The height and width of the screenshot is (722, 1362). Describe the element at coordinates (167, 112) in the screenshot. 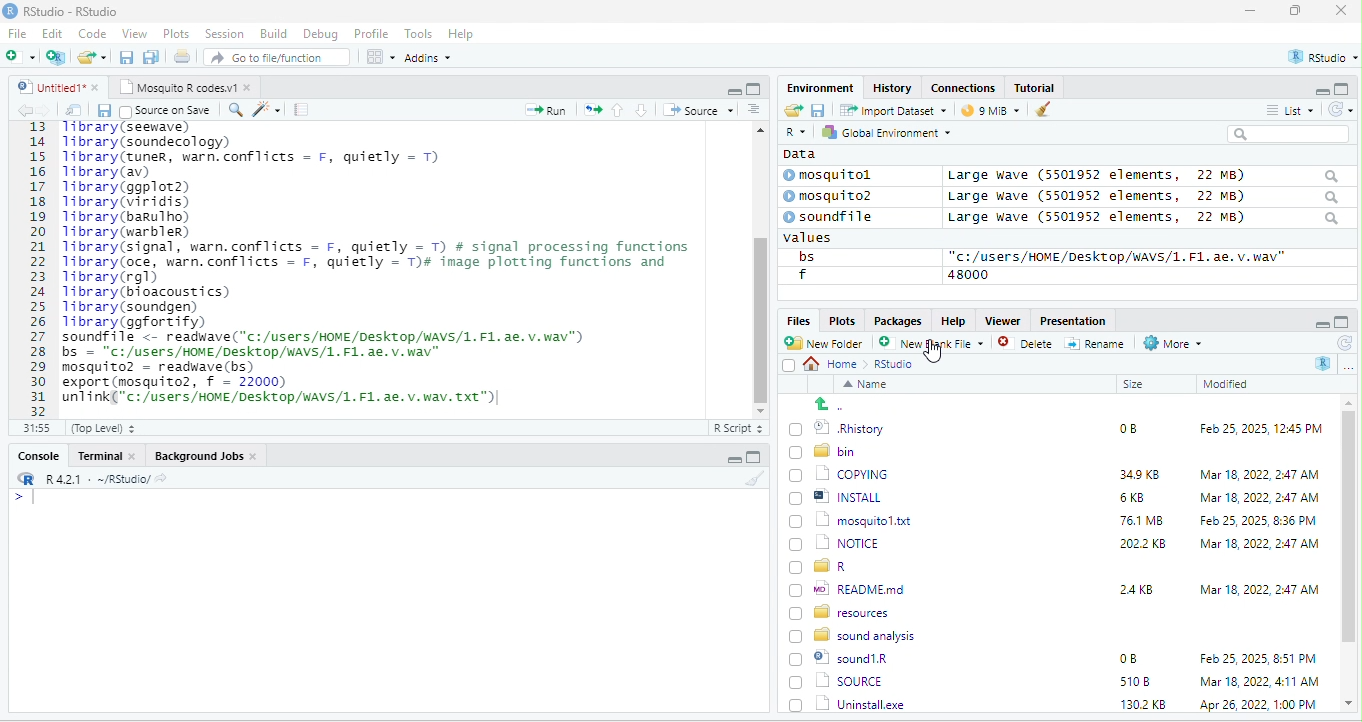

I see `source on Save` at that location.